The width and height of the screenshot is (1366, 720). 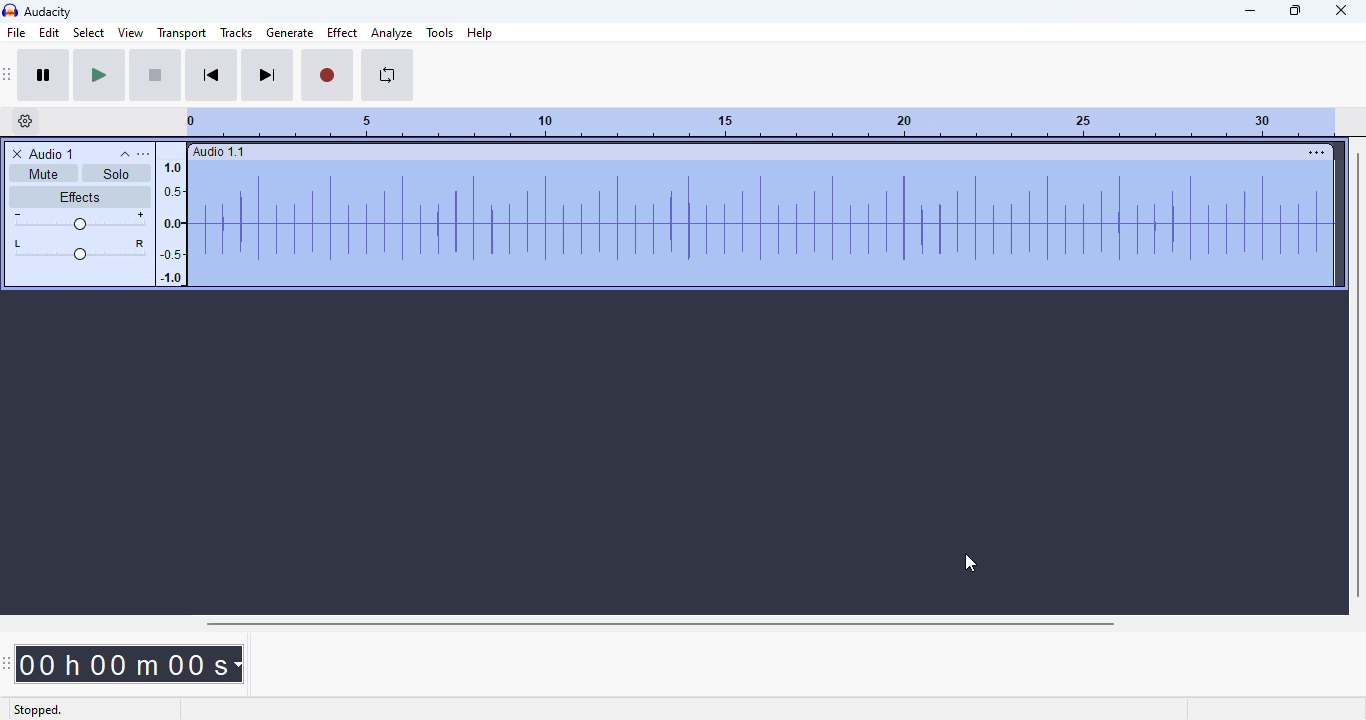 What do you see at coordinates (144, 154) in the screenshot?
I see `open menu` at bounding box center [144, 154].